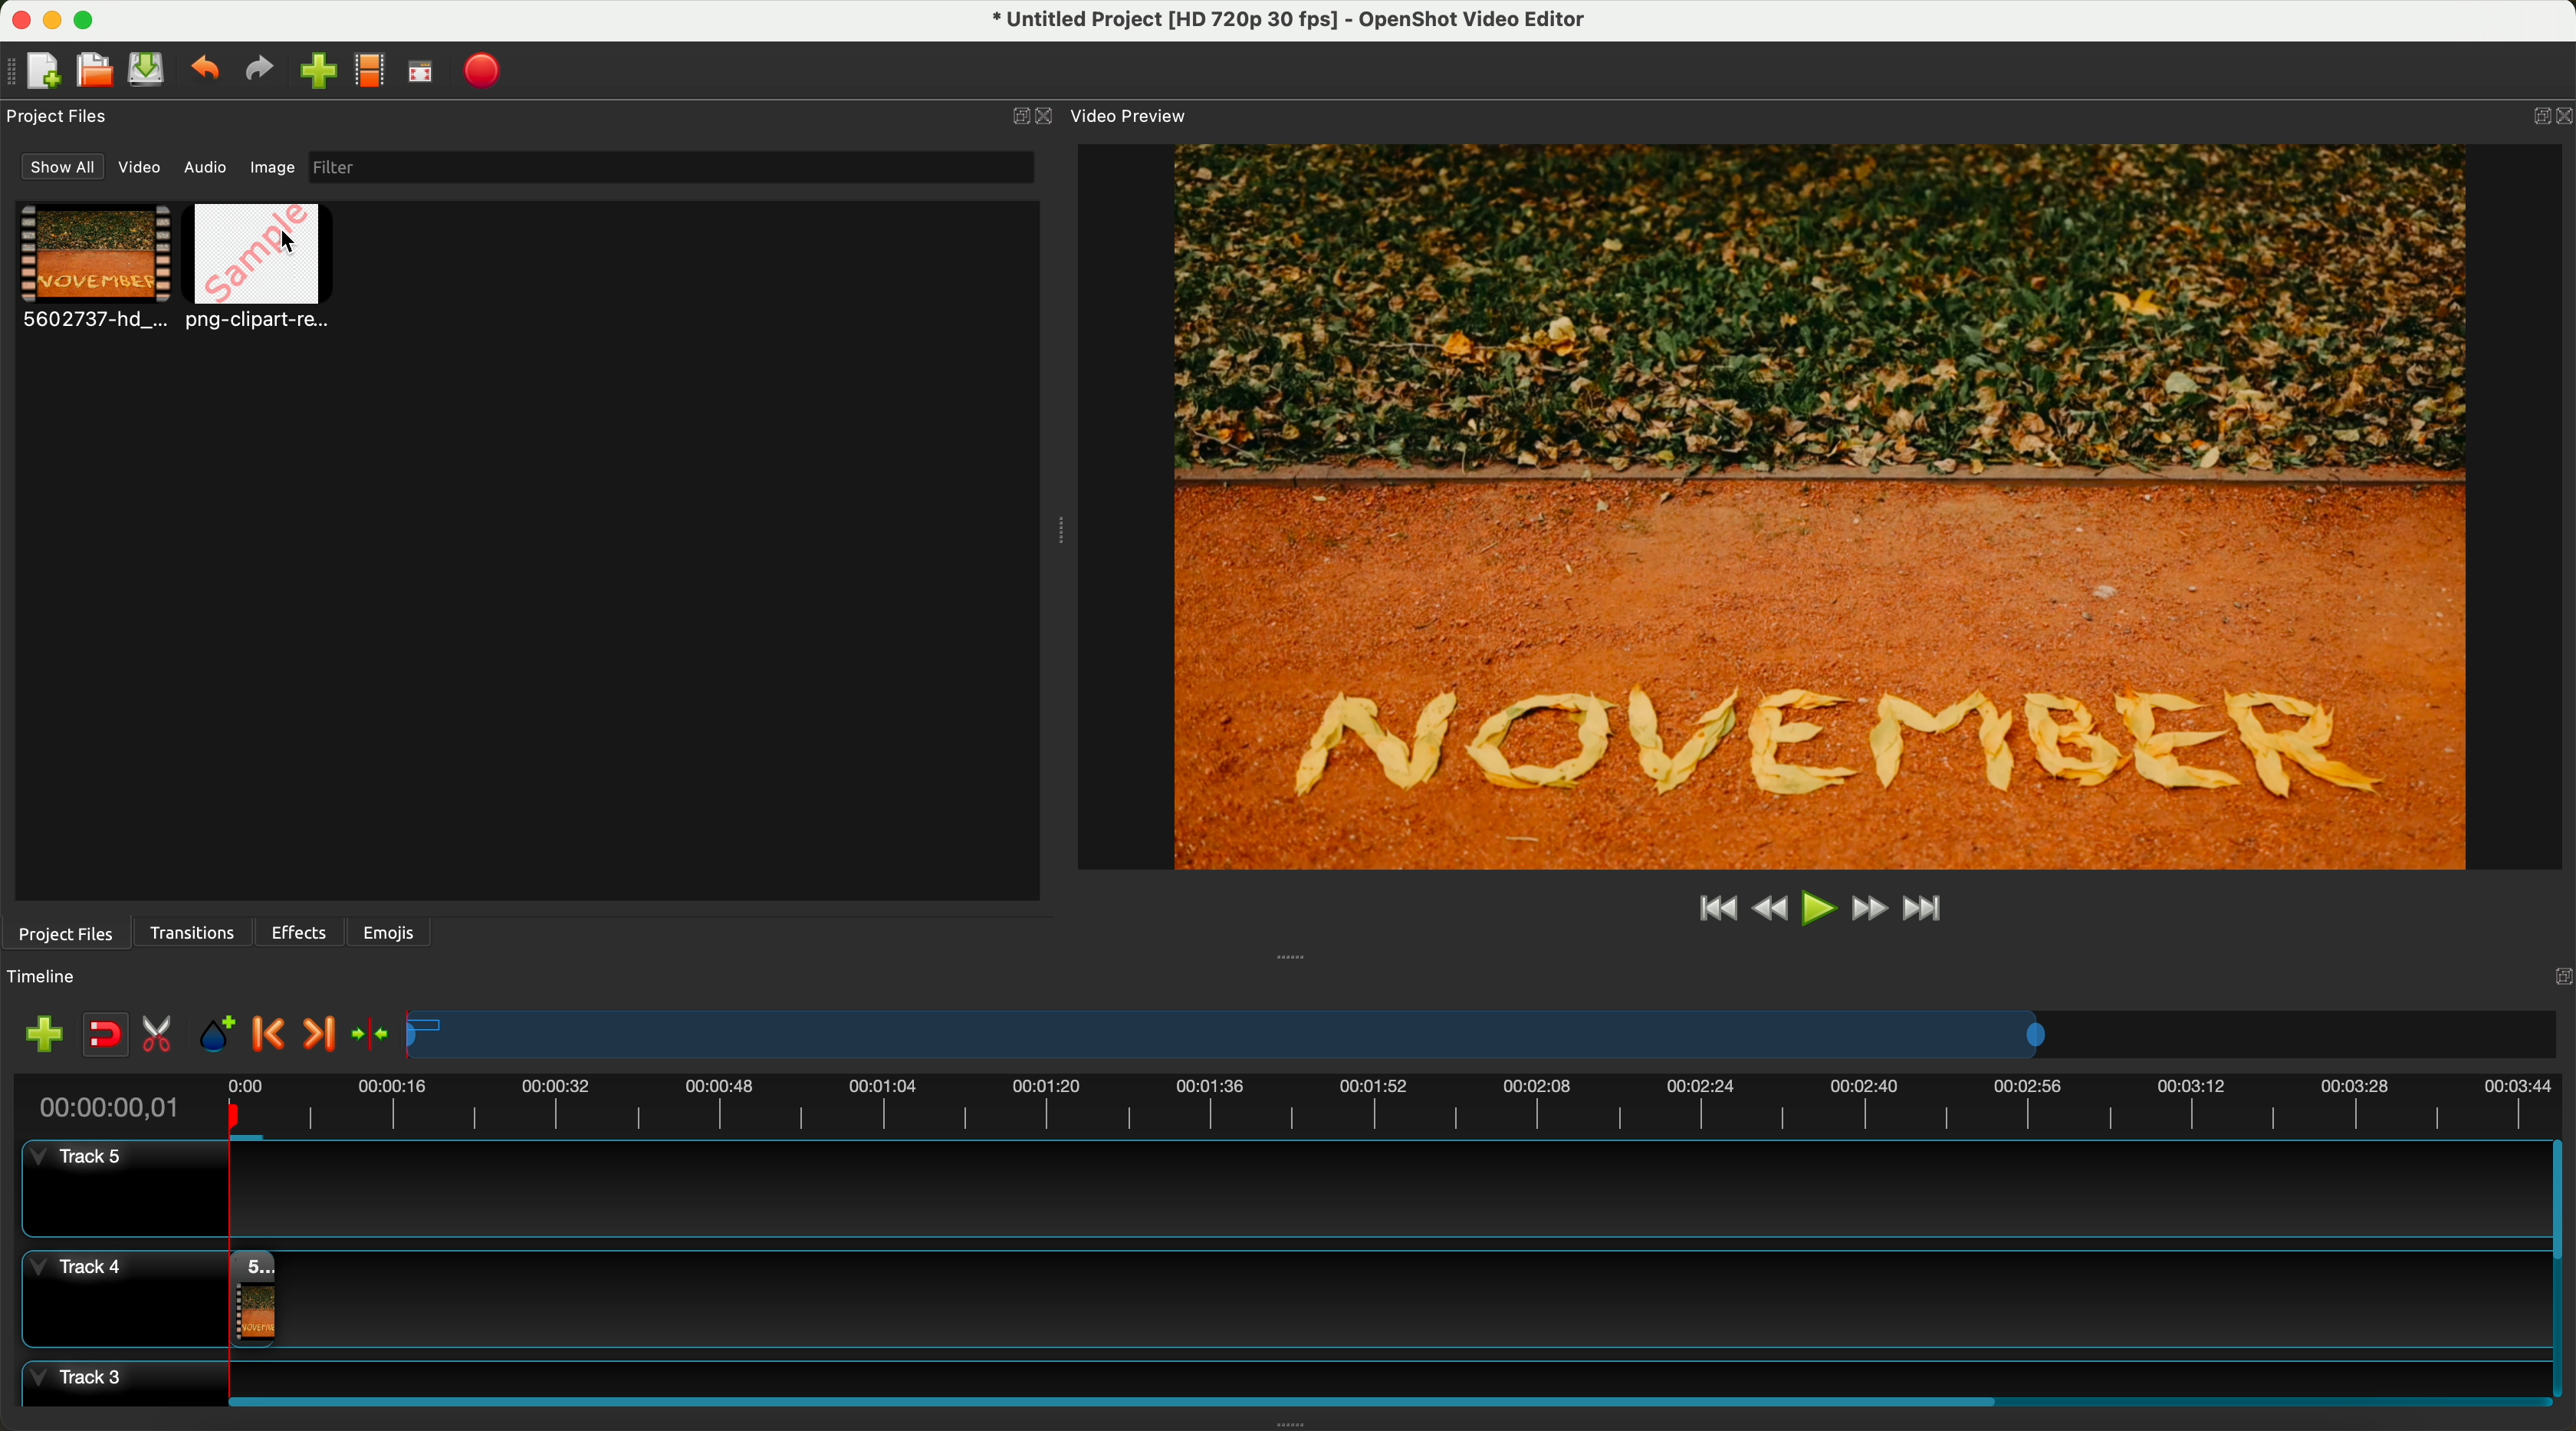 The width and height of the screenshot is (2576, 1431). What do you see at coordinates (222, 1038) in the screenshot?
I see `add mark` at bounding box center [222, 1038].